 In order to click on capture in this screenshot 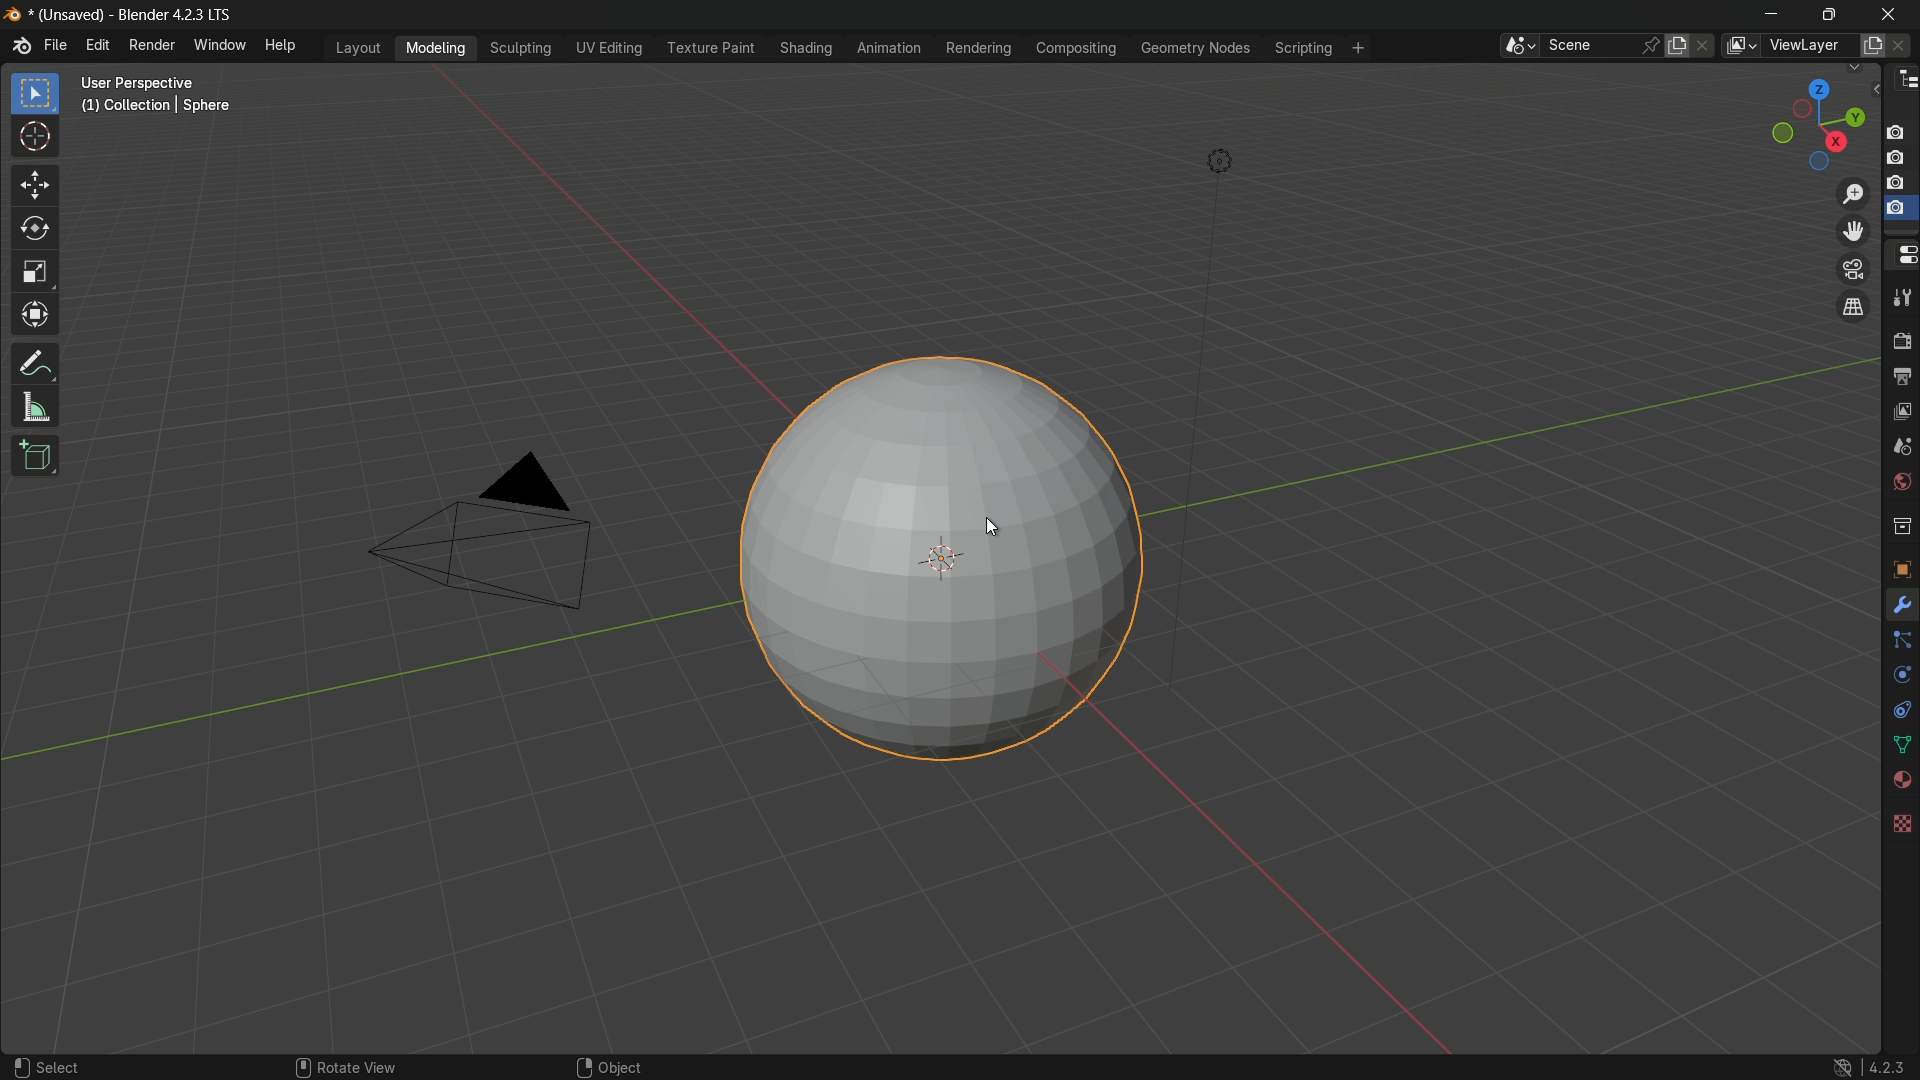, I will do `click(1900, 159)`.